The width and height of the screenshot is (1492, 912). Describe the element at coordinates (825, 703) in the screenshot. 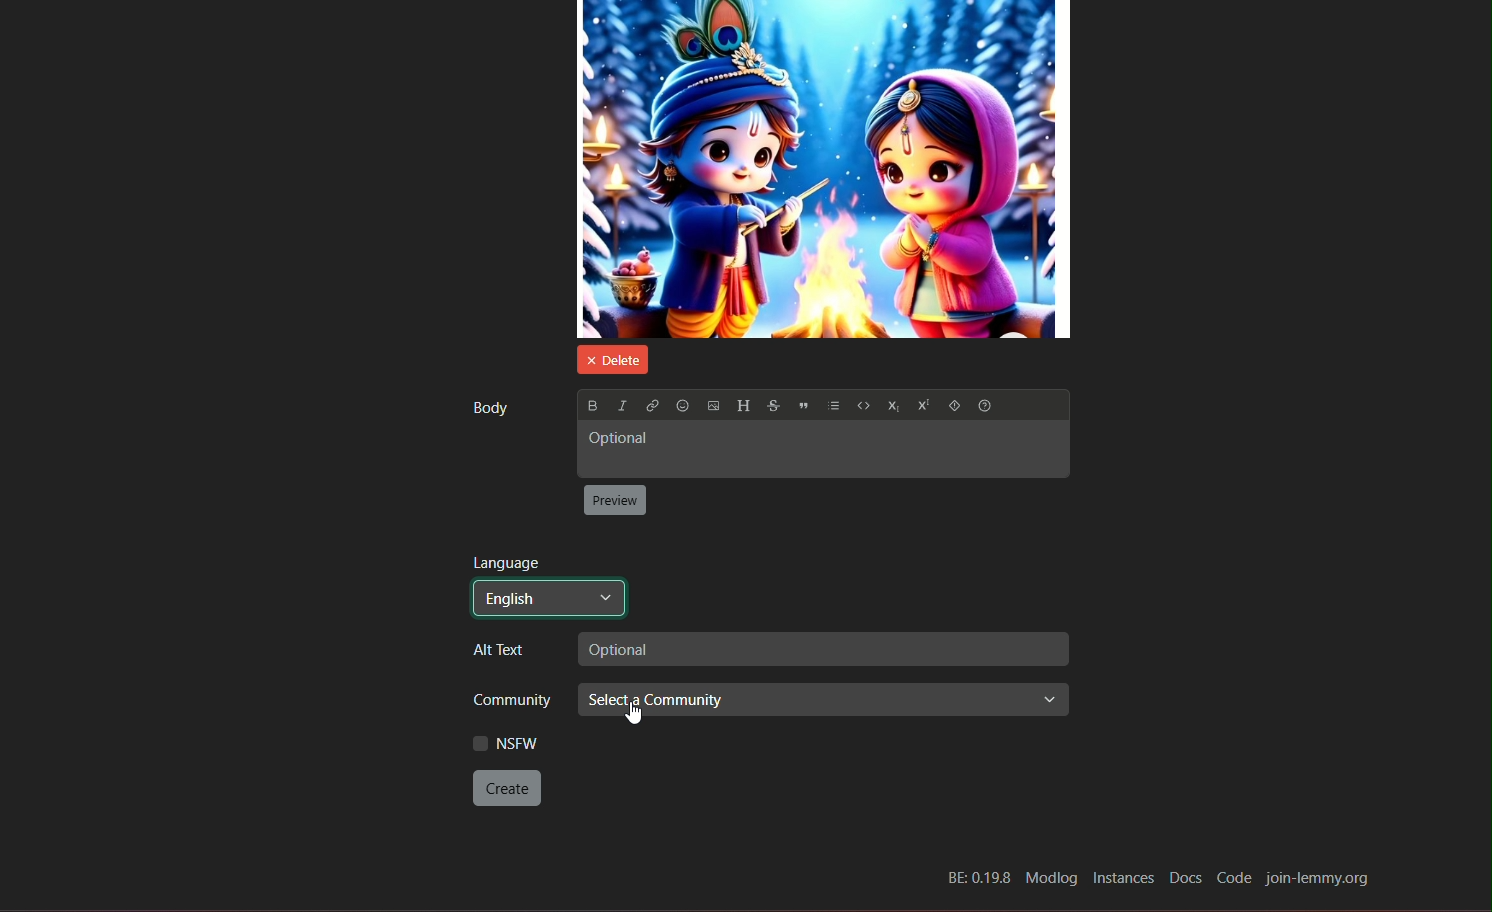

I see `Select a community` at that location.